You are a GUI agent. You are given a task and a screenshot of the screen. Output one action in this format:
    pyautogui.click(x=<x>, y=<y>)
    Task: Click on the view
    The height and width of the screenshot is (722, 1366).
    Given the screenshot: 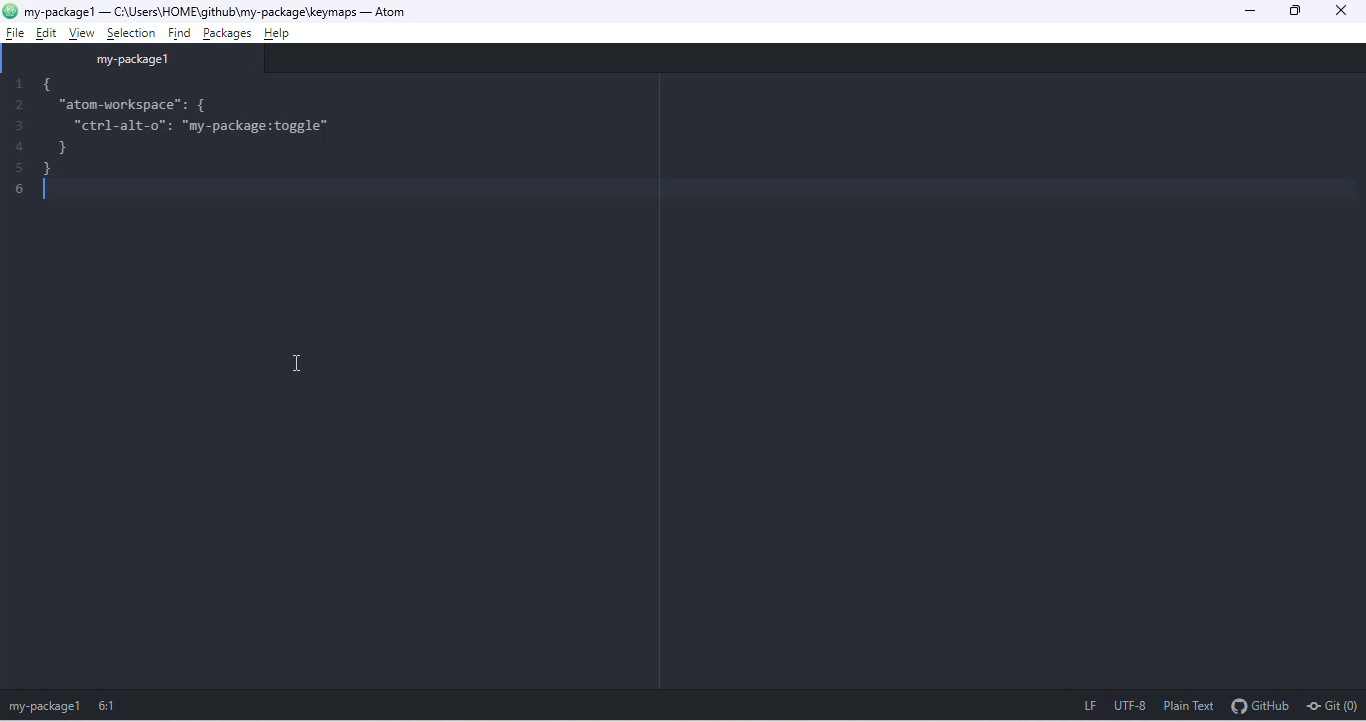 What is the action you would take?
    pyautogui.click(x=84, y=34)
    